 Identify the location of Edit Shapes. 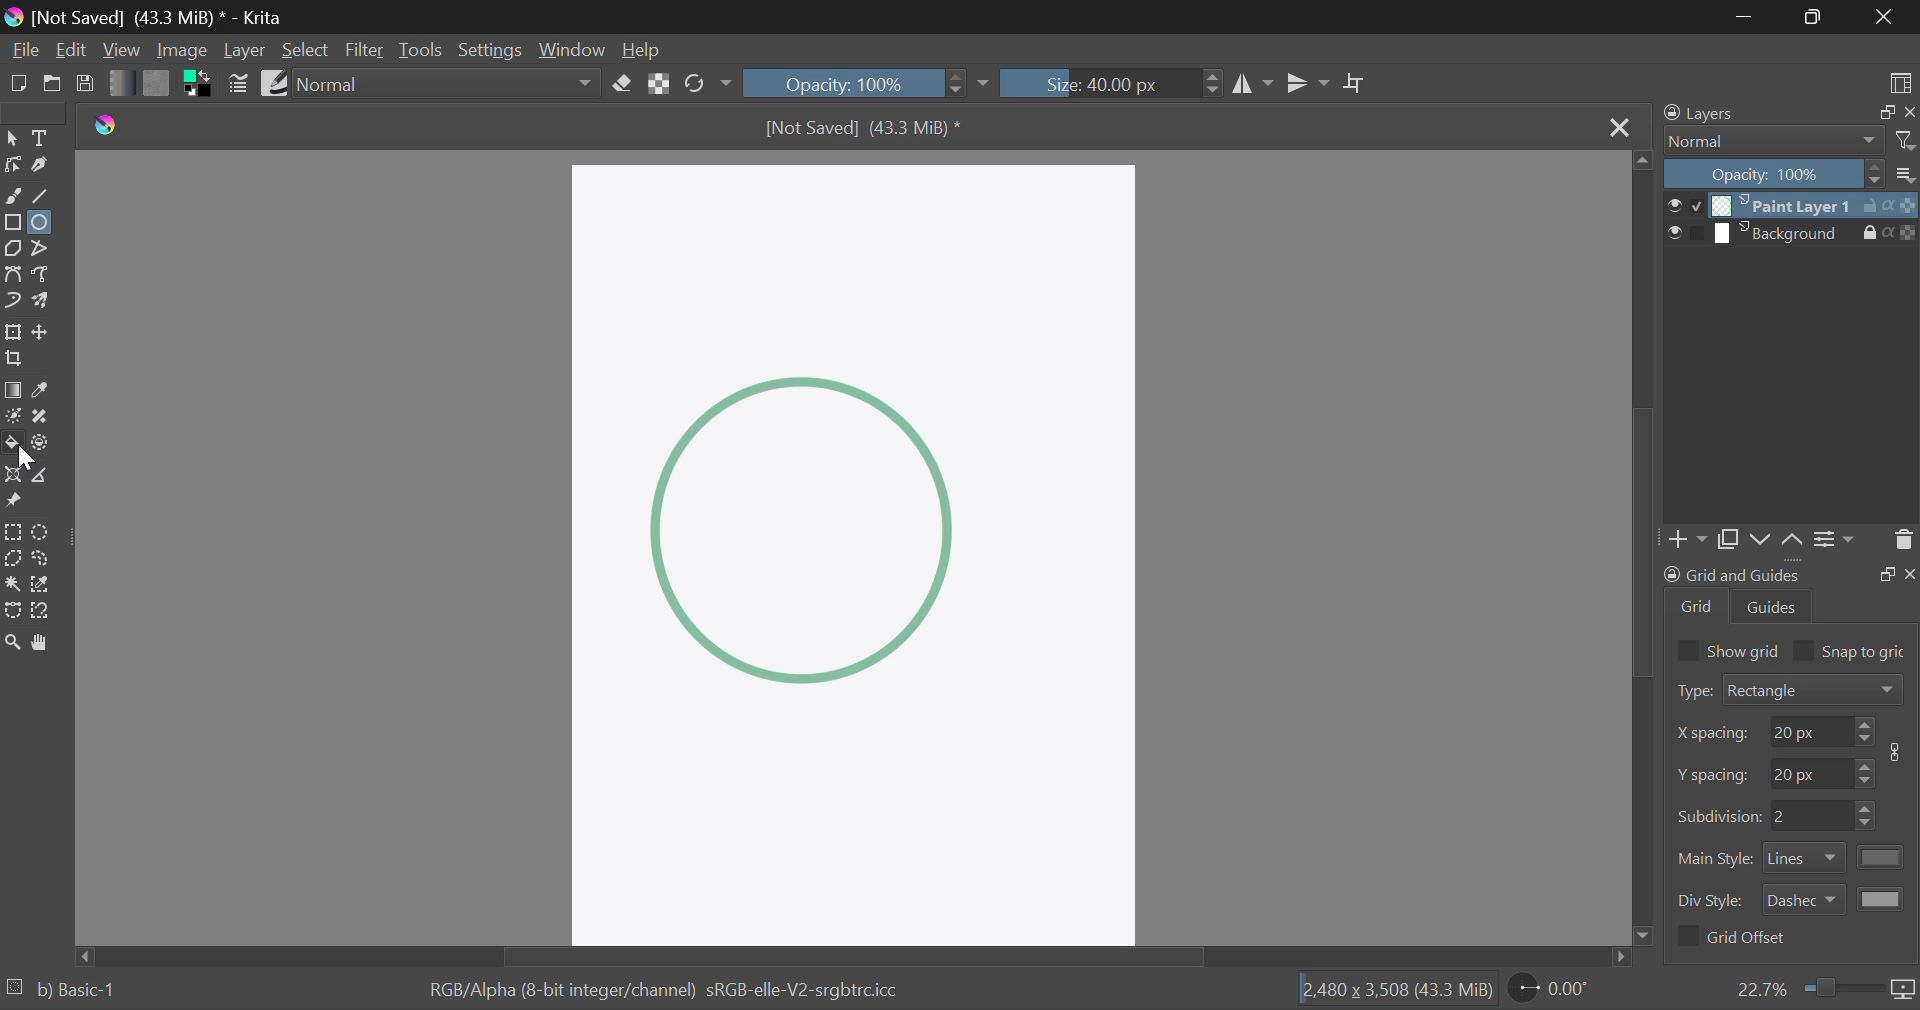
(12, 164).